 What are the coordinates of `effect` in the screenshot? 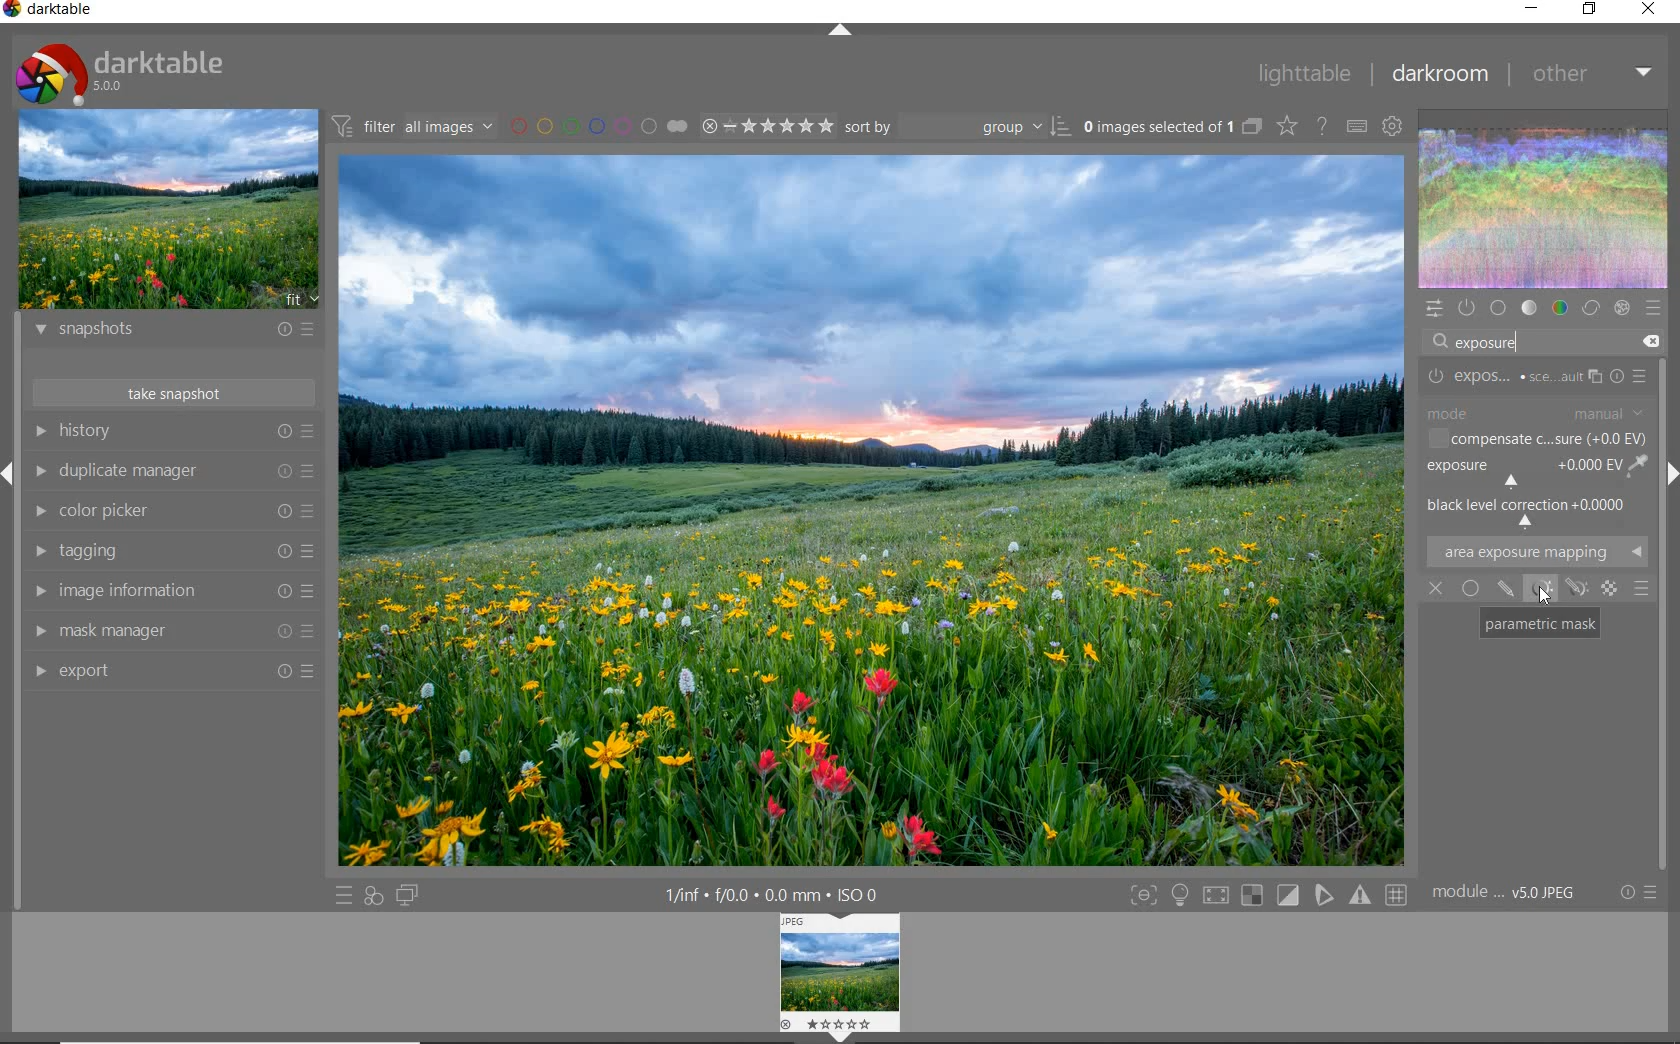 It's located at (1621, 310).